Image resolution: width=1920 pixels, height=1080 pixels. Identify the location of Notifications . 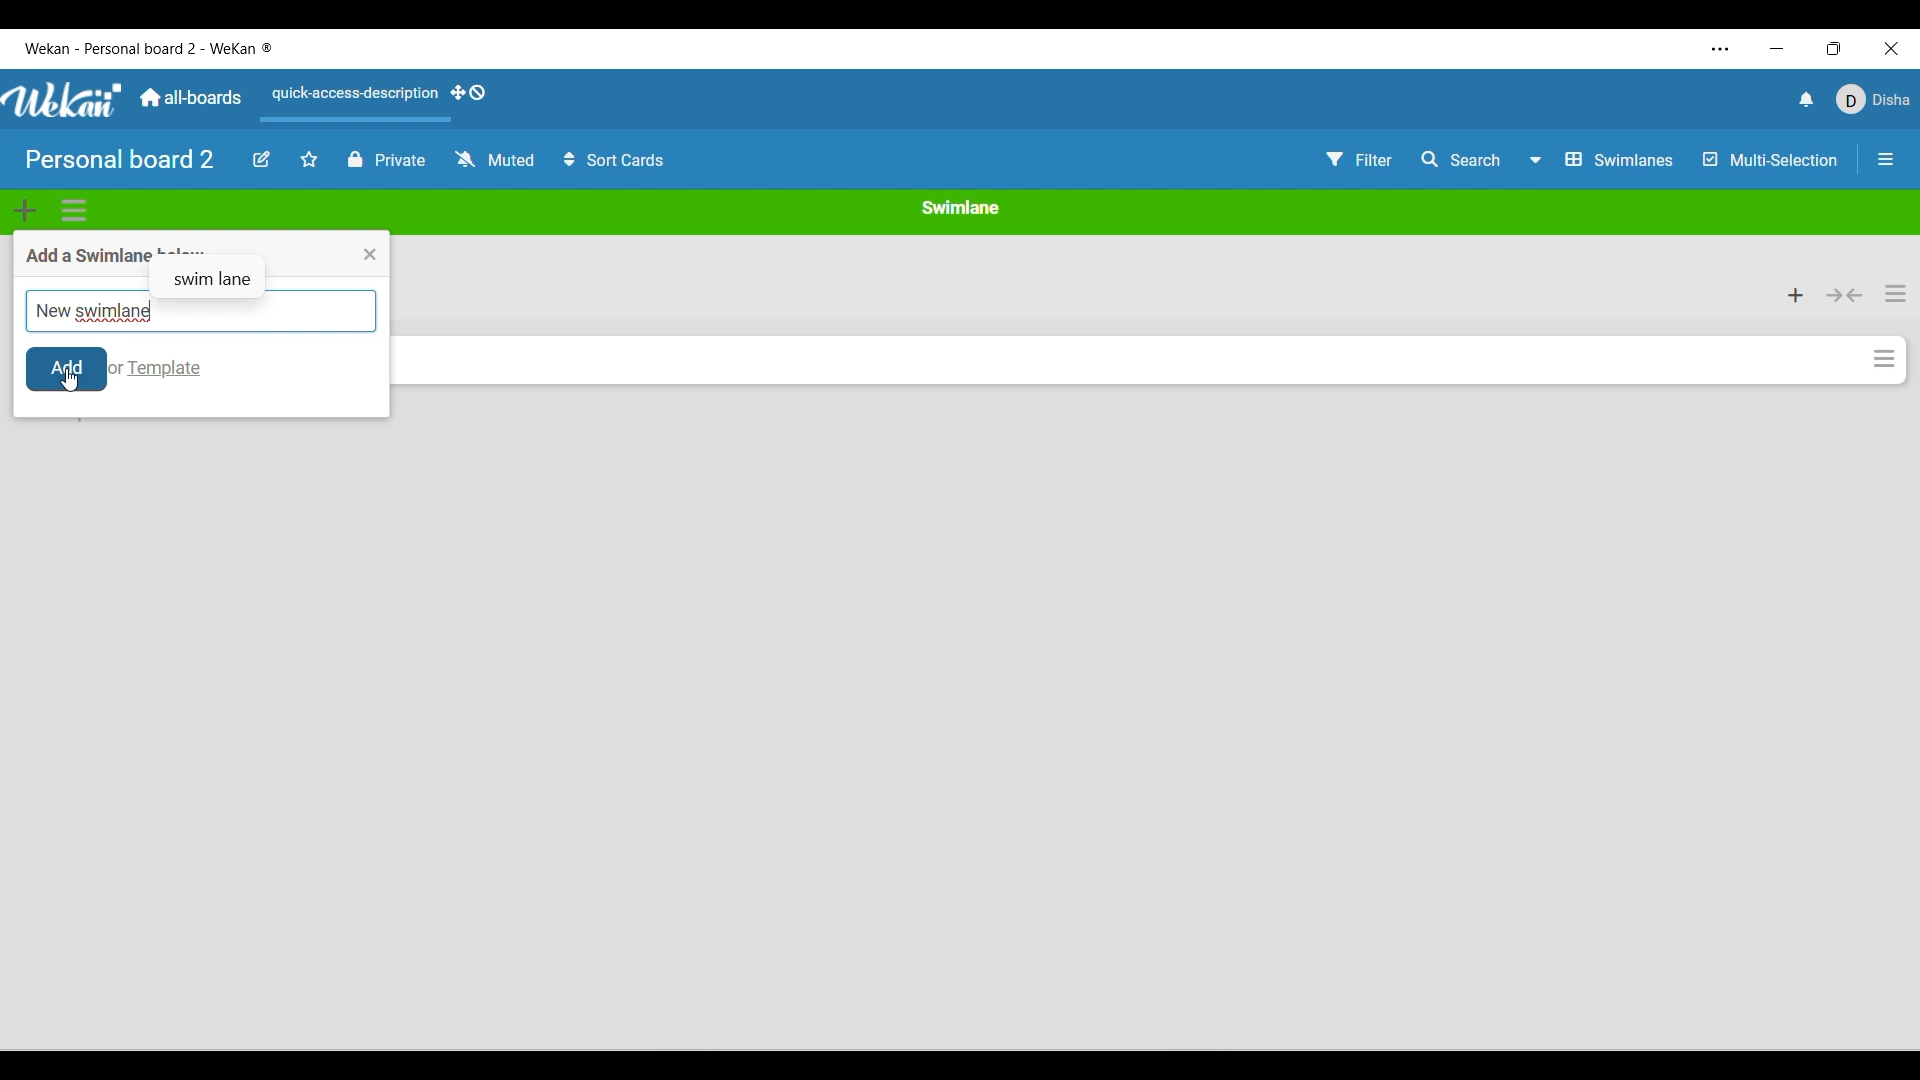
(1807, 99).